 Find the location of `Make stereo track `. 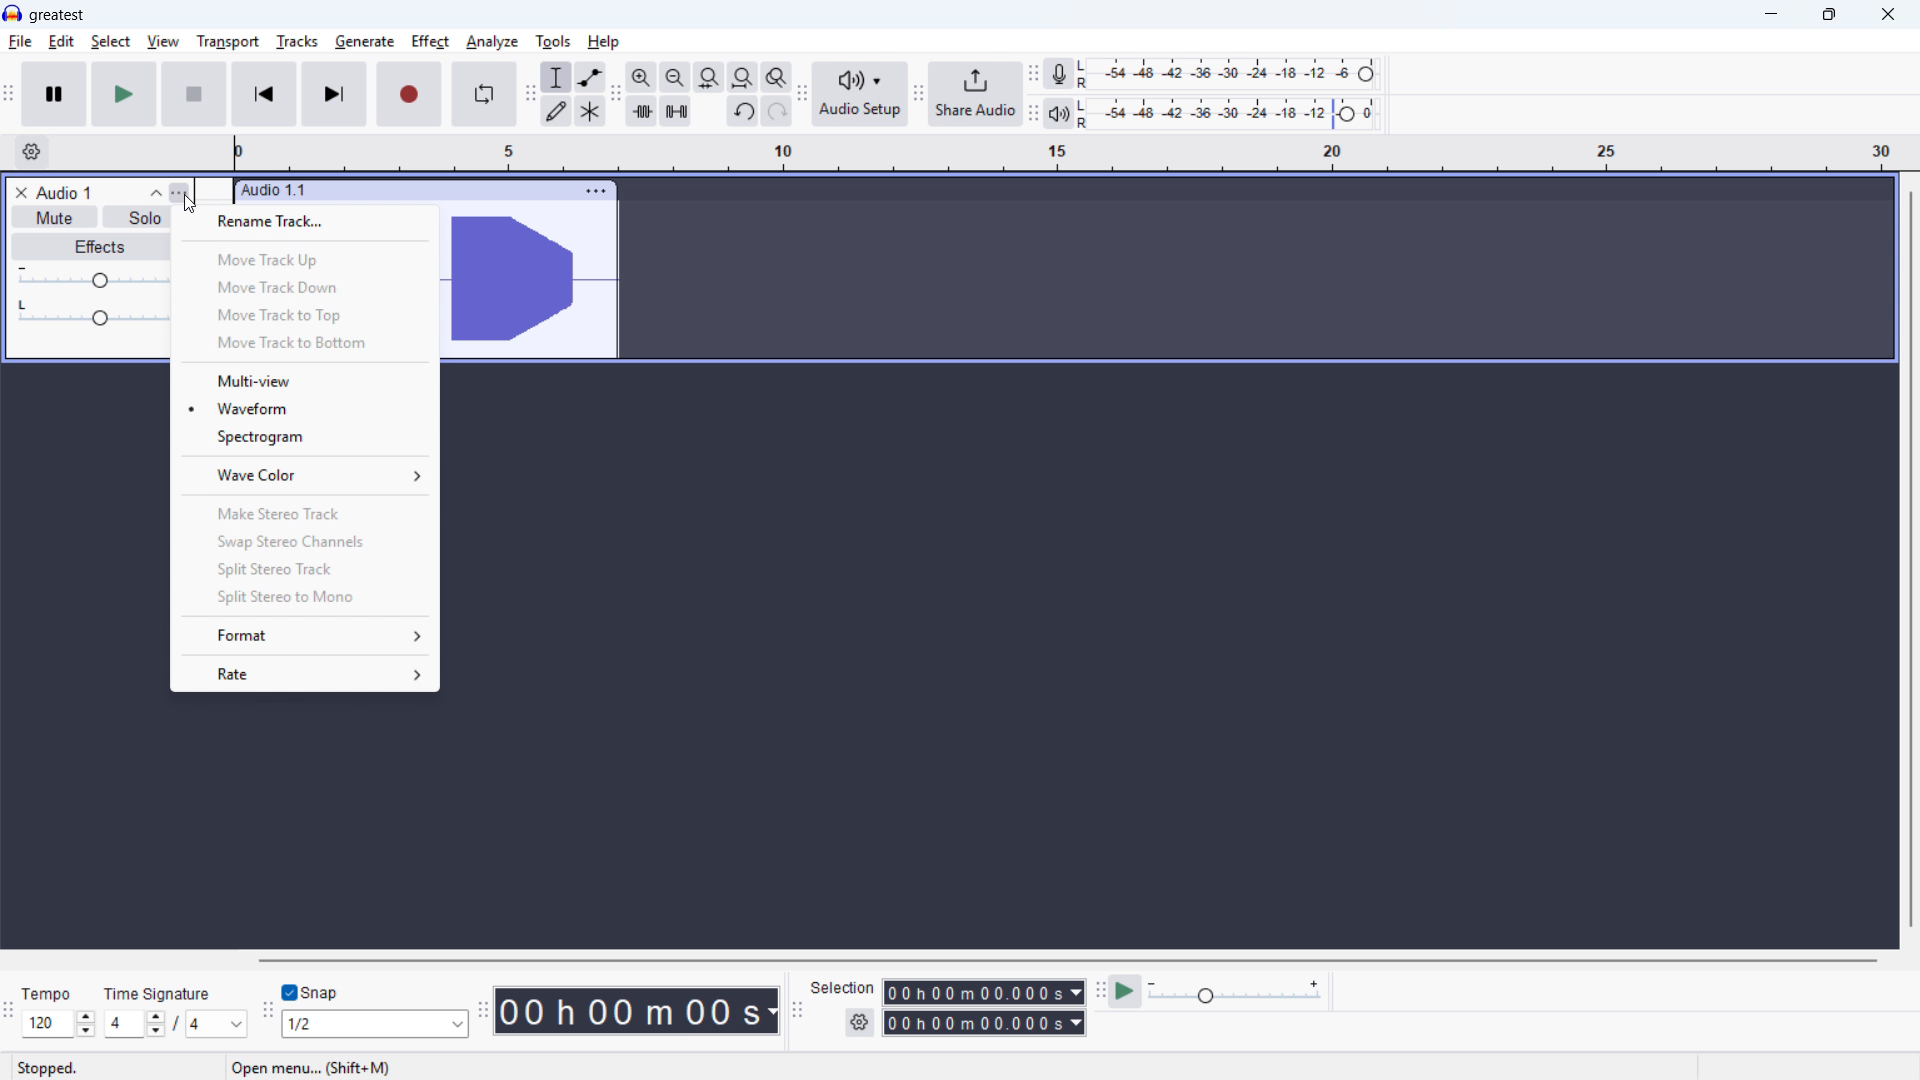

Make stereo track  is located at coordinates (304, 512).